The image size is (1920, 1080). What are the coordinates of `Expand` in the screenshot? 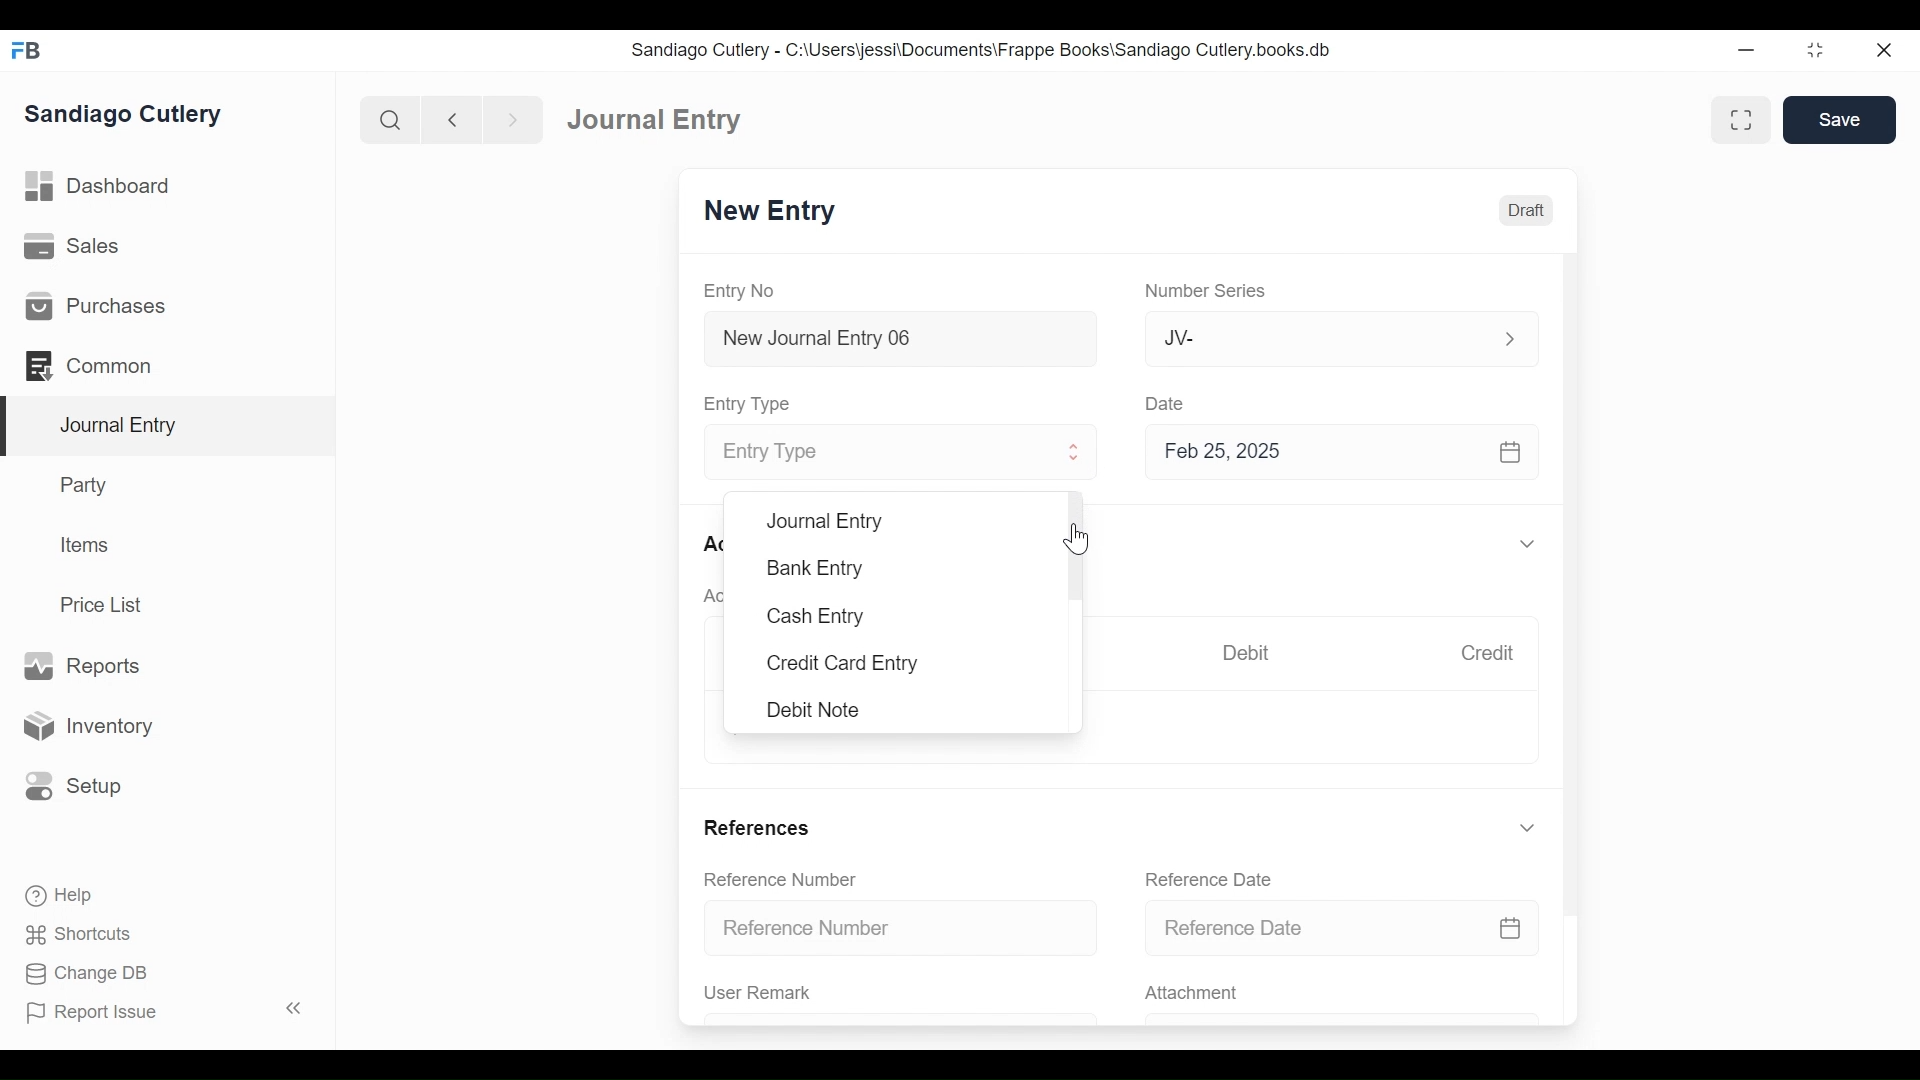 It's located at (1531, 545).